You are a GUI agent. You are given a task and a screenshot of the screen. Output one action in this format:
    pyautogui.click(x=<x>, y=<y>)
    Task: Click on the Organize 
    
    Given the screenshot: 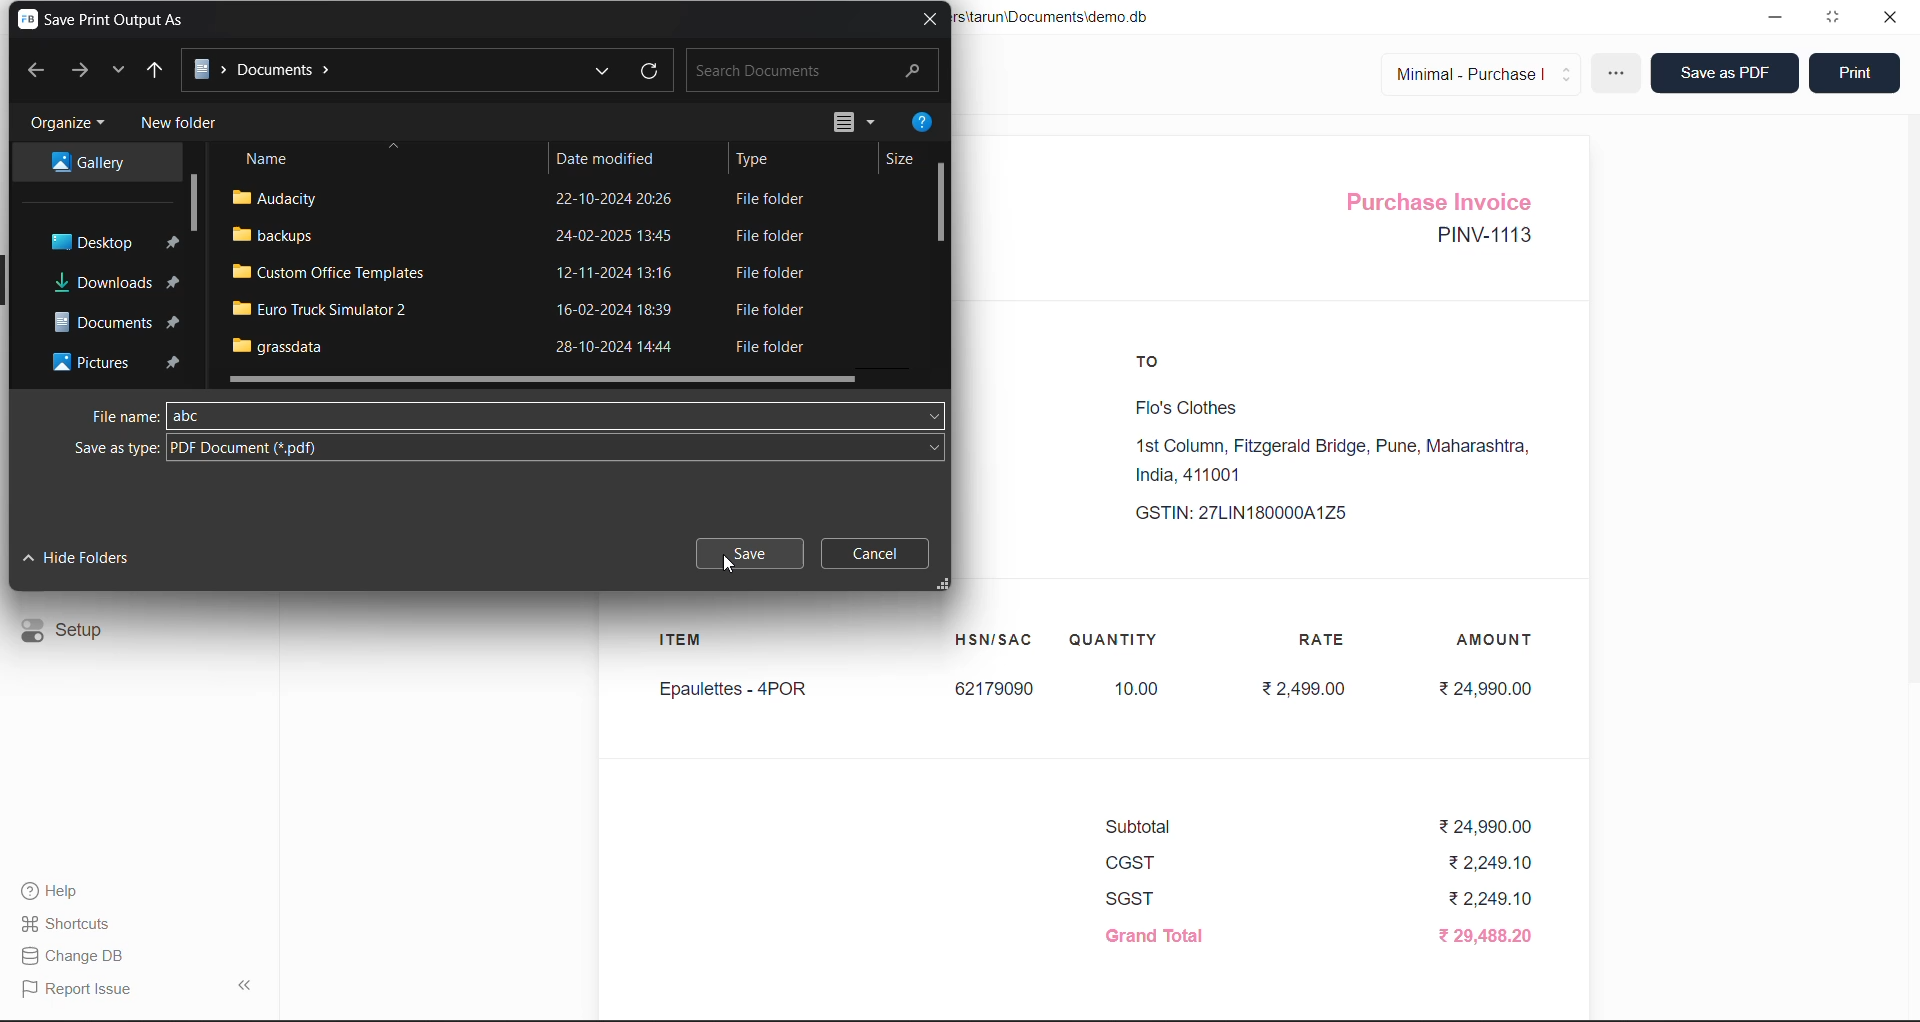 What is the action you would take?
    pyautogui.click(x=65, y=125)
    